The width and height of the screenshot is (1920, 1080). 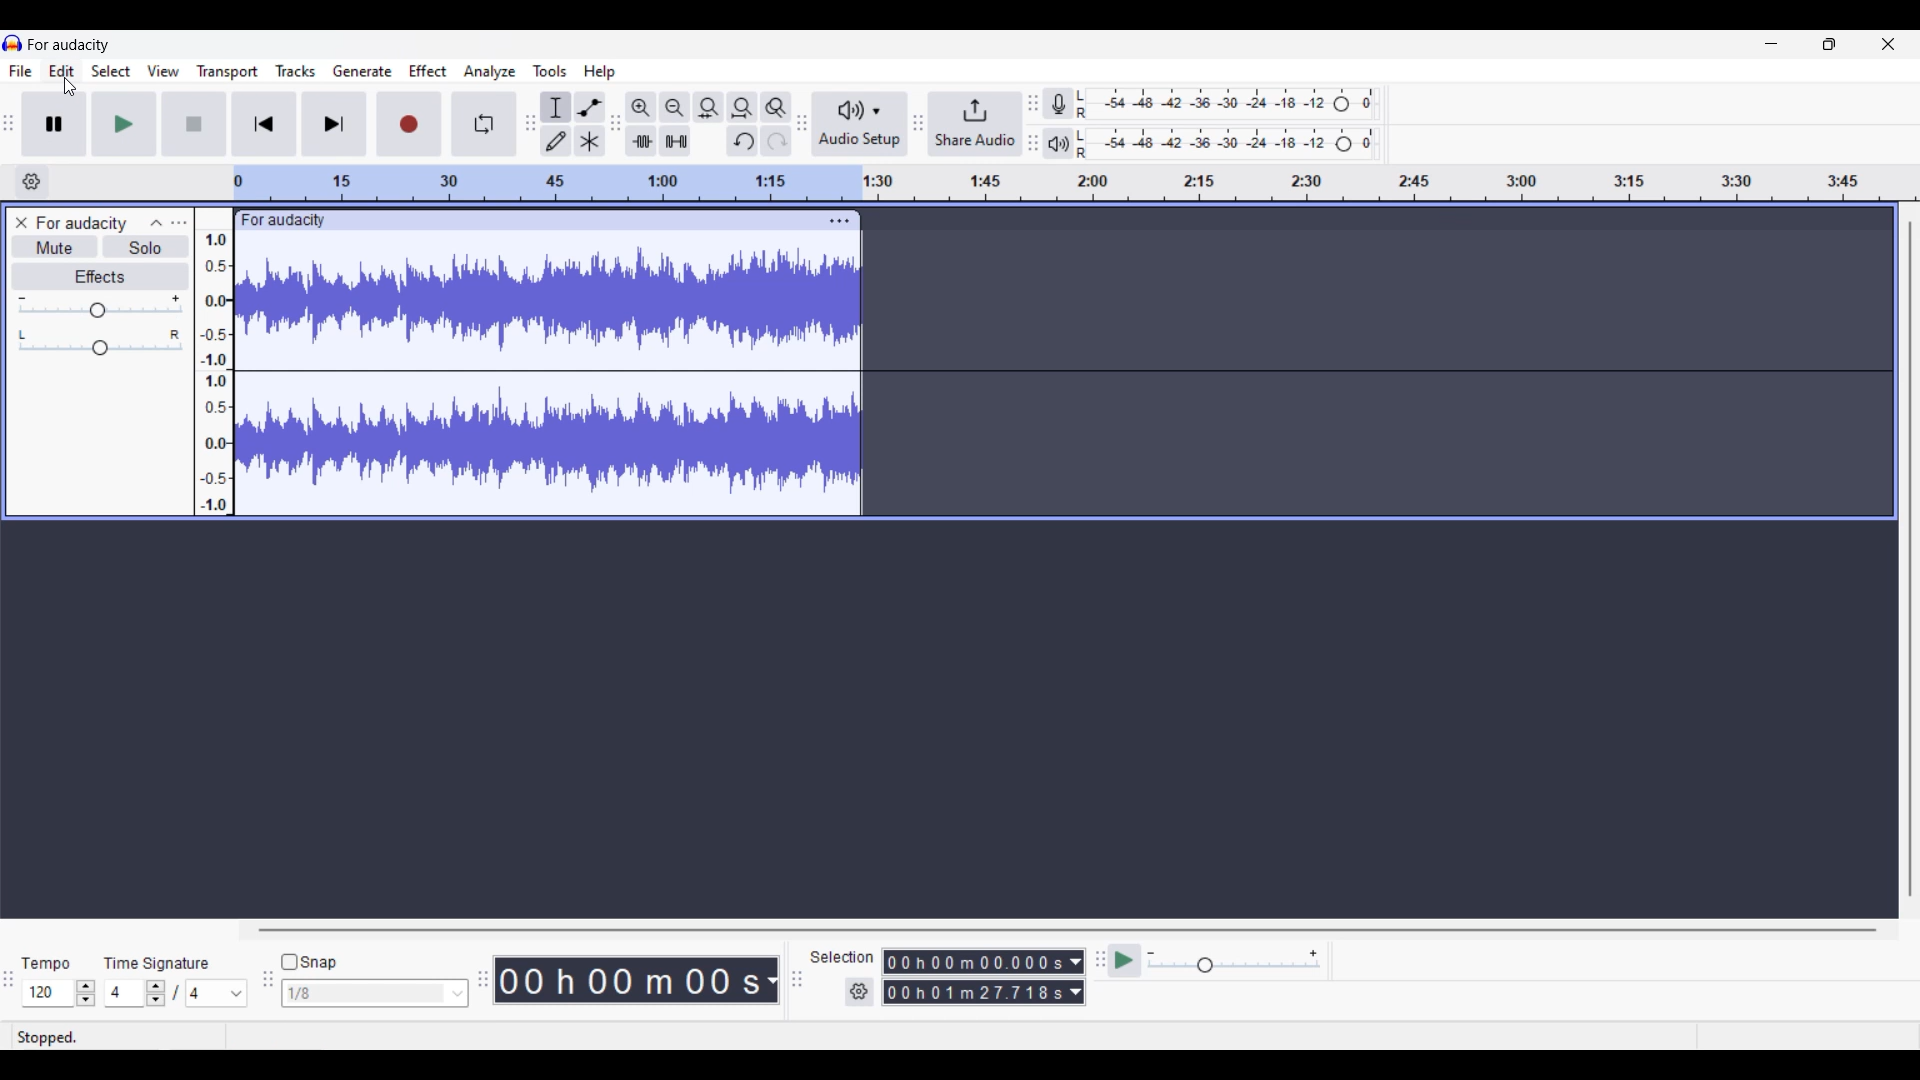 What do you see at coordinates (556, 141) in the screenshot?
I see `Draw tool` at bounding box center [556, 141].